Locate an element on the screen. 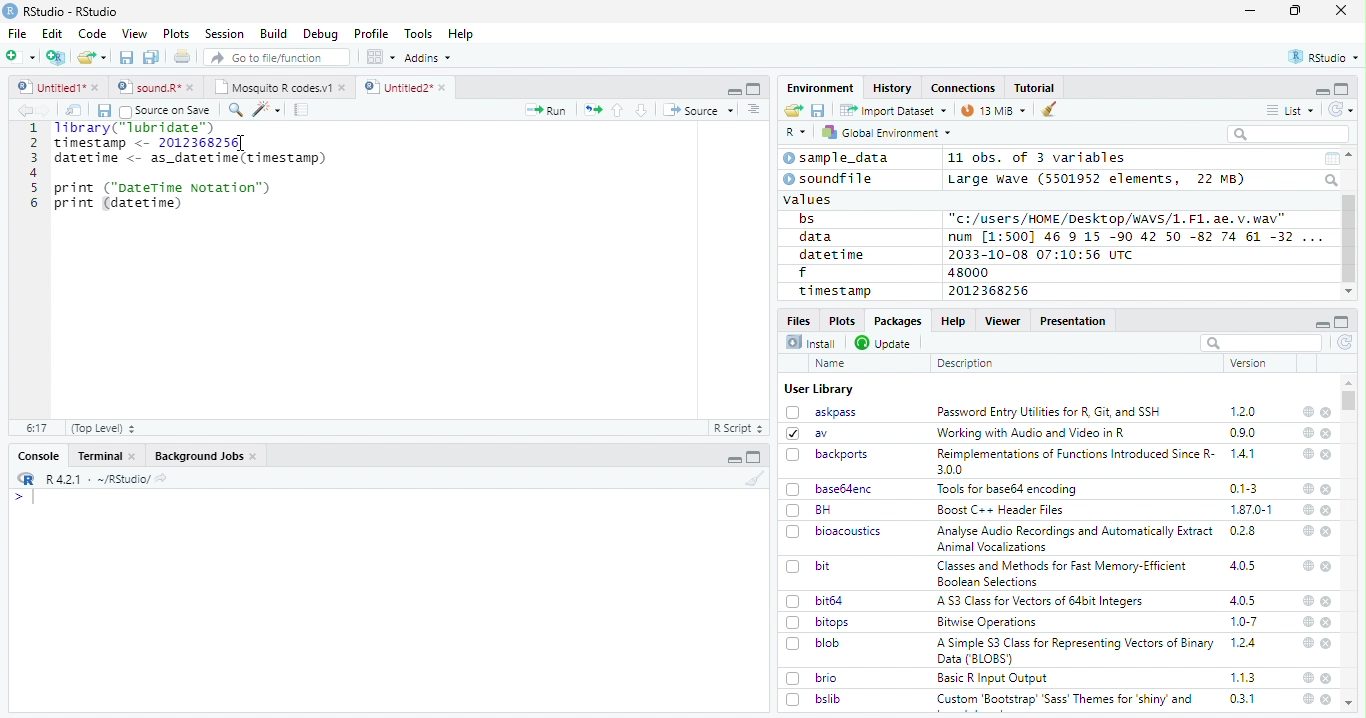 The image size is (1366, 718). brio is located at coordinates (812, 678).